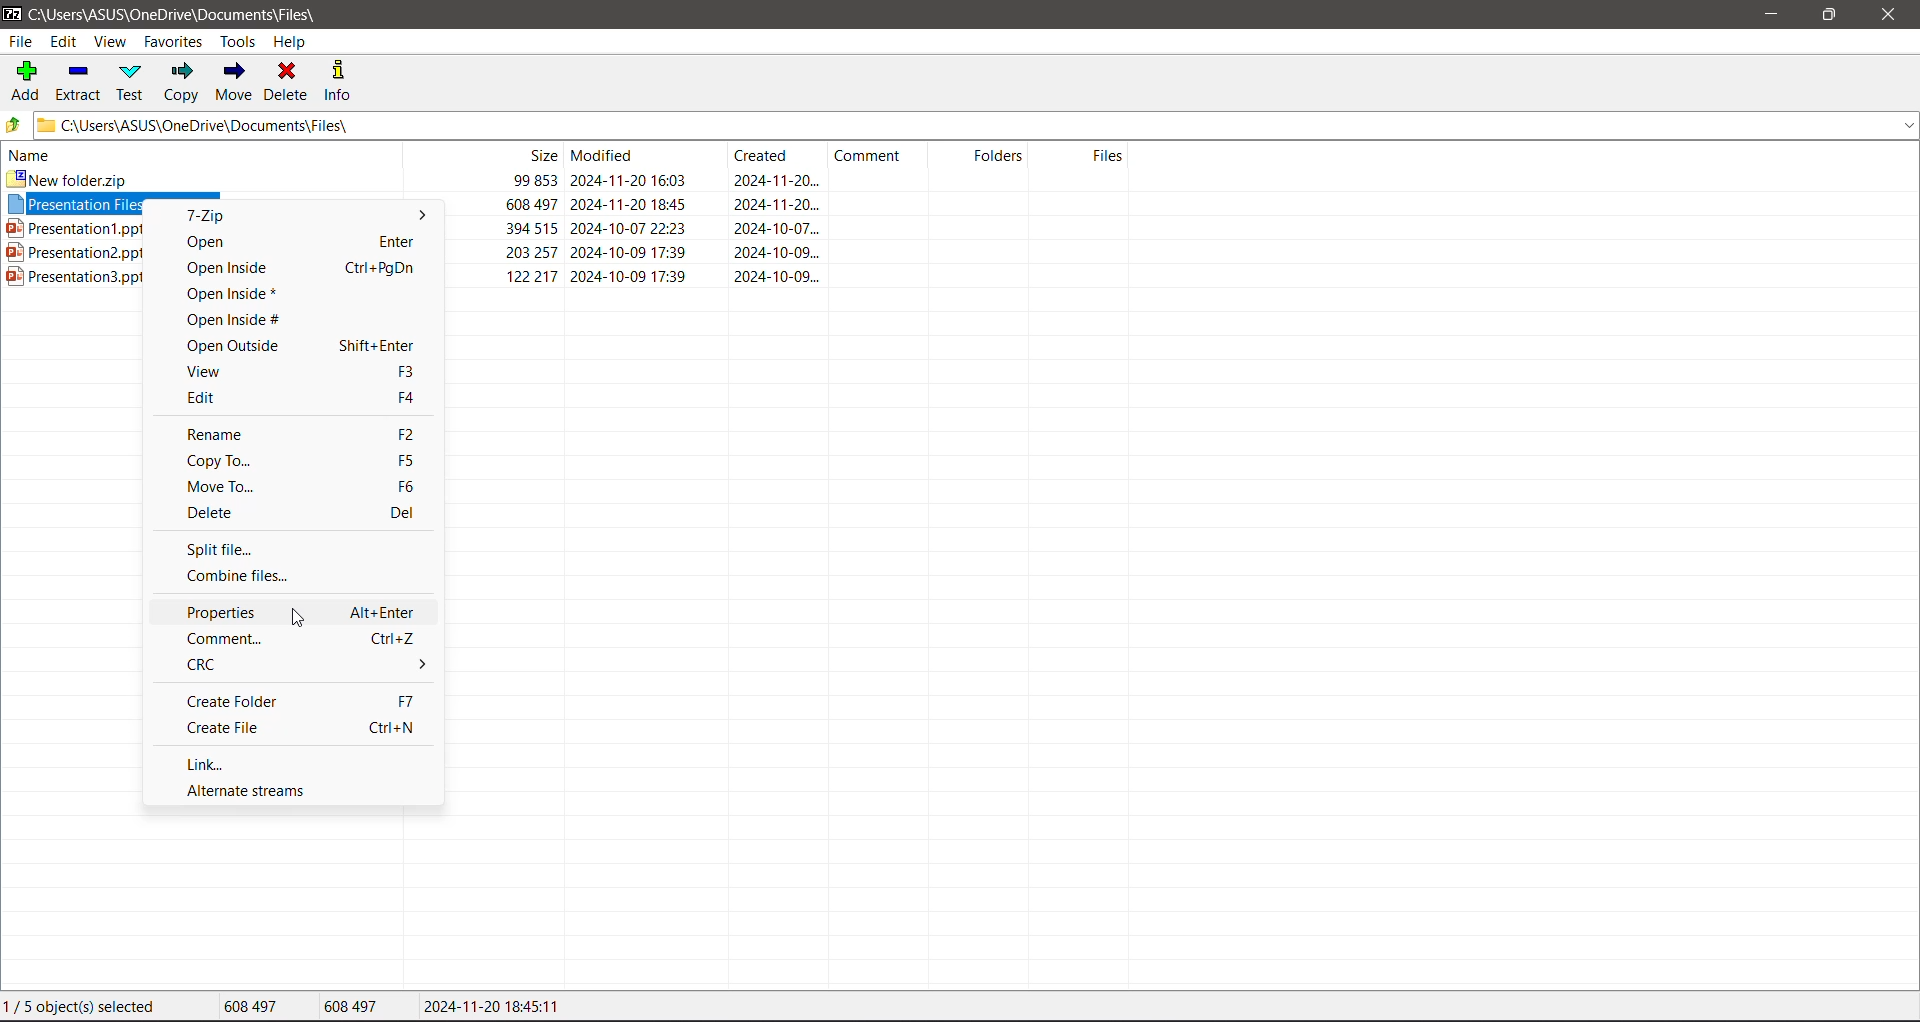 The width and height of the screenshot is (1920, 1022). What do you see at coordinates (220, 668) in the screenshot?
I see `CRC` at bounding box center [220, 668].